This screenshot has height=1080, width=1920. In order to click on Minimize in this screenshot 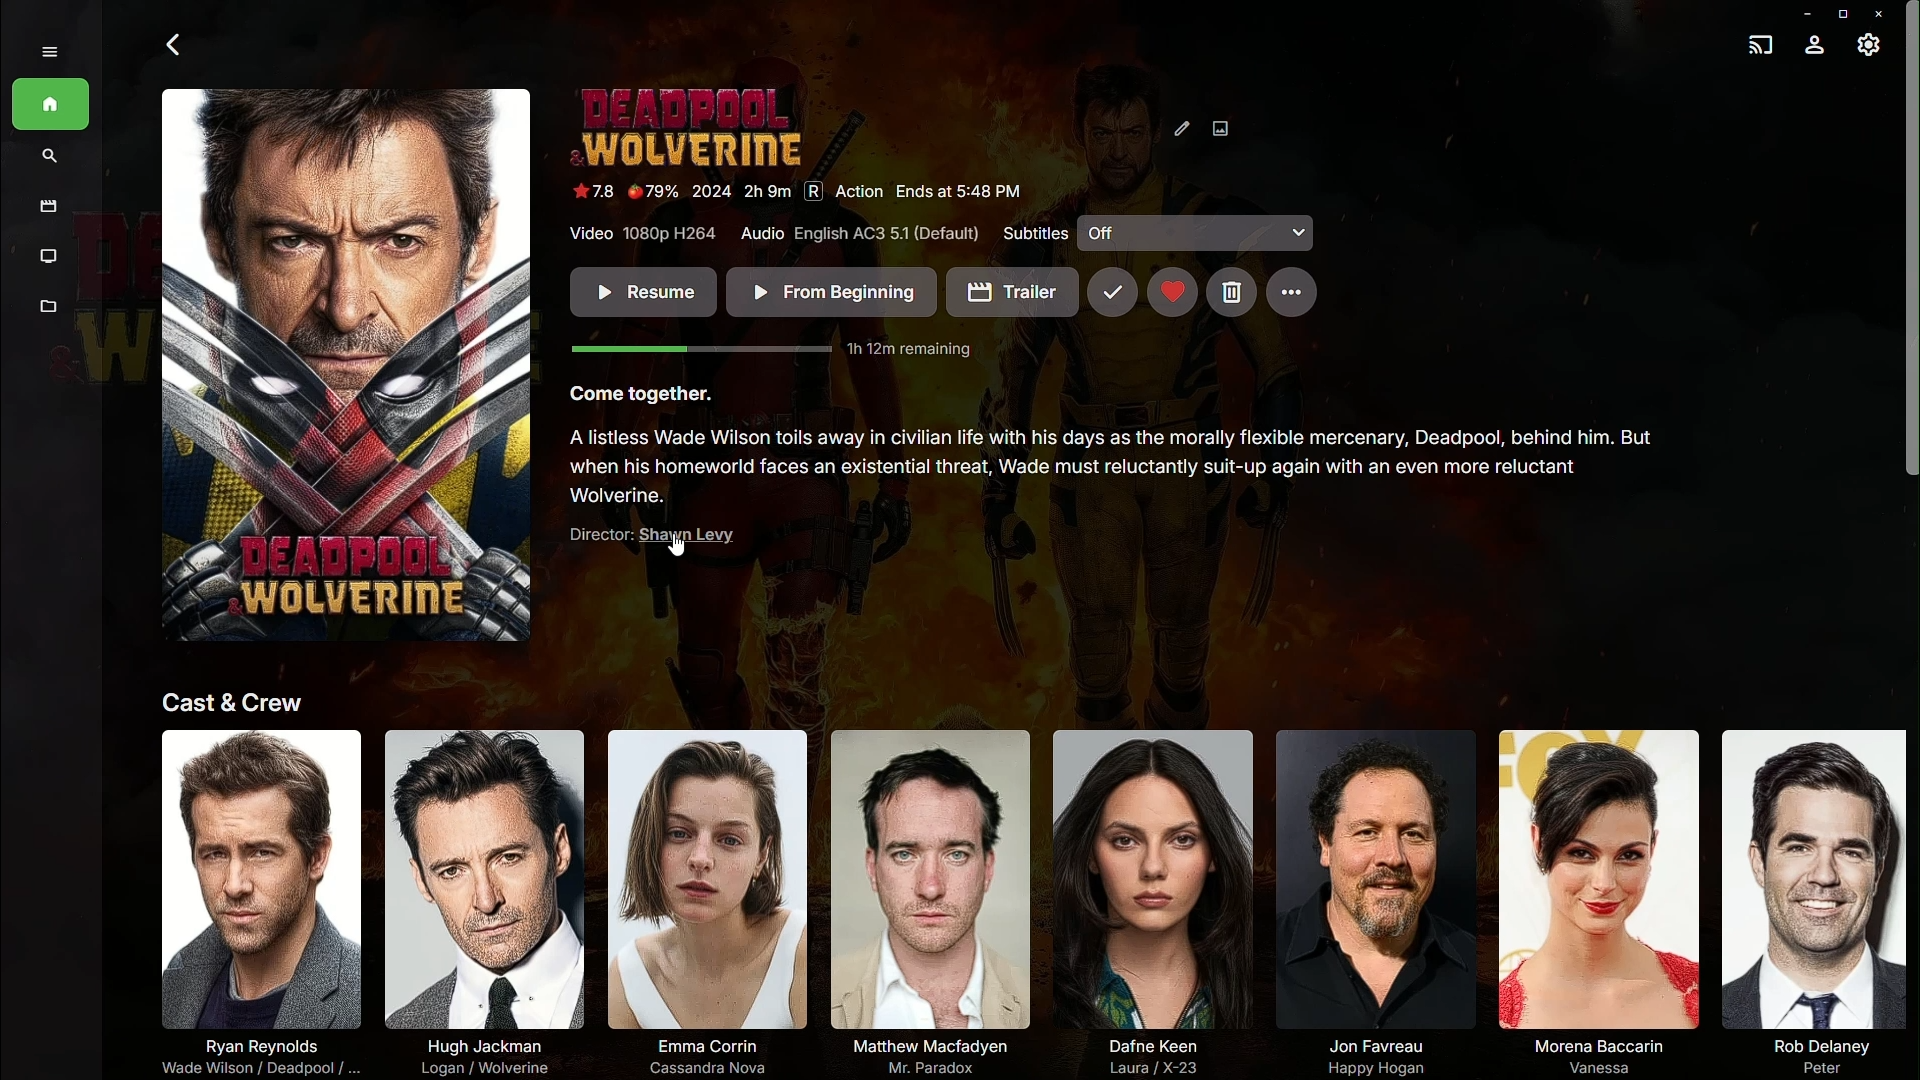, I will do `click(1803, 11)`.